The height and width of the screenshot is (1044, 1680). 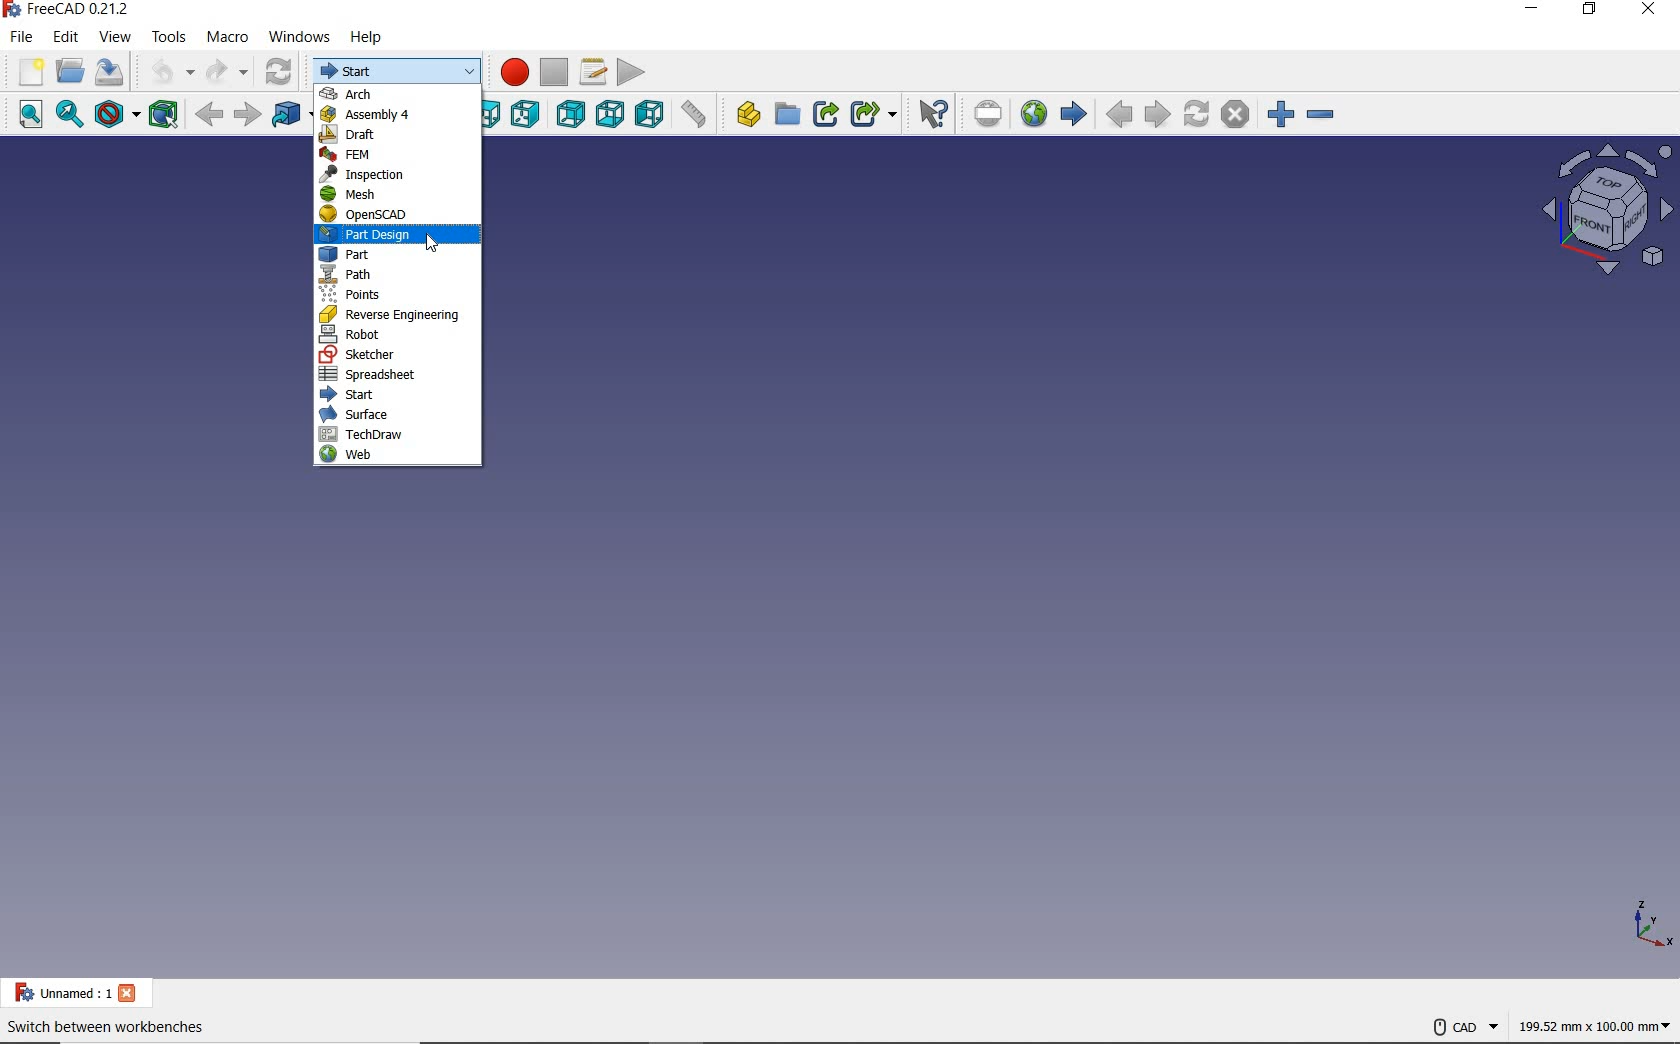 I want to click on WEB, so click(x=398, y=458).